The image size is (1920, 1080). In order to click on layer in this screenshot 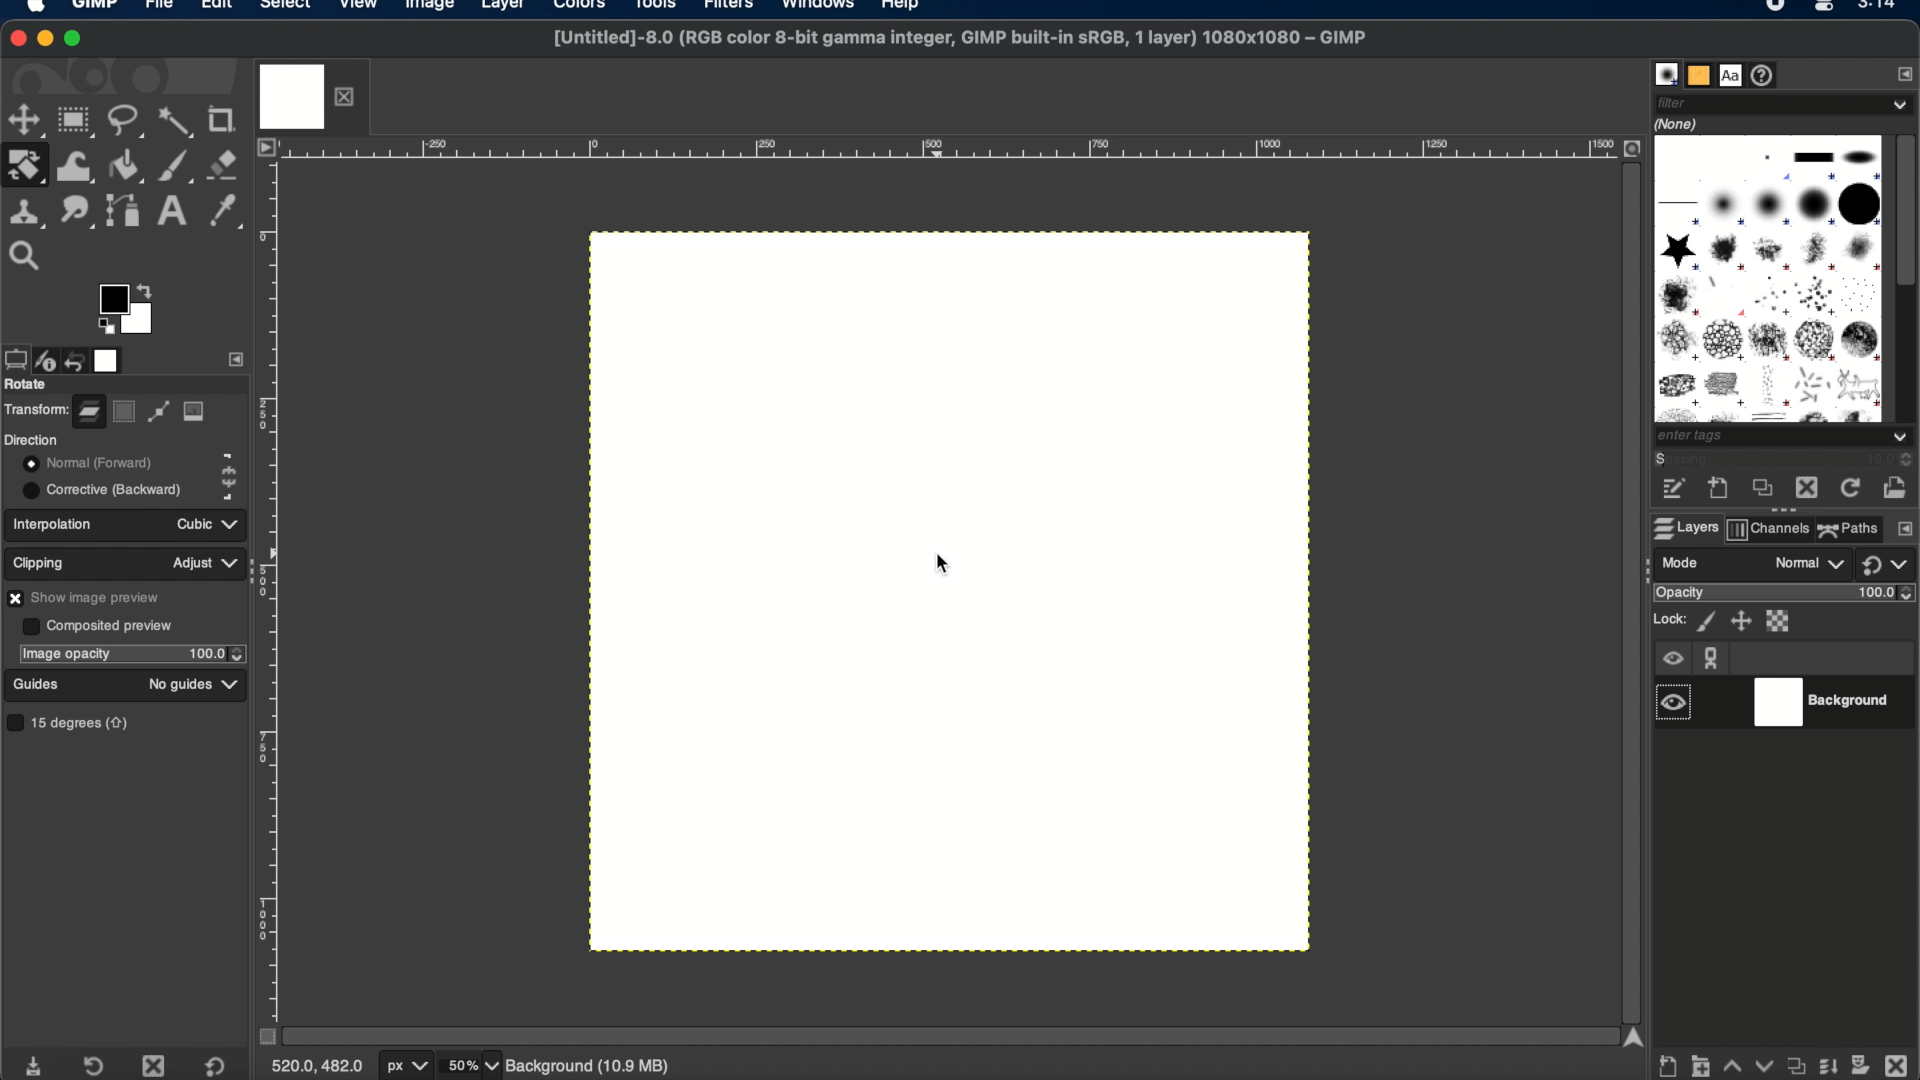, I will do `click(500, 8)`.